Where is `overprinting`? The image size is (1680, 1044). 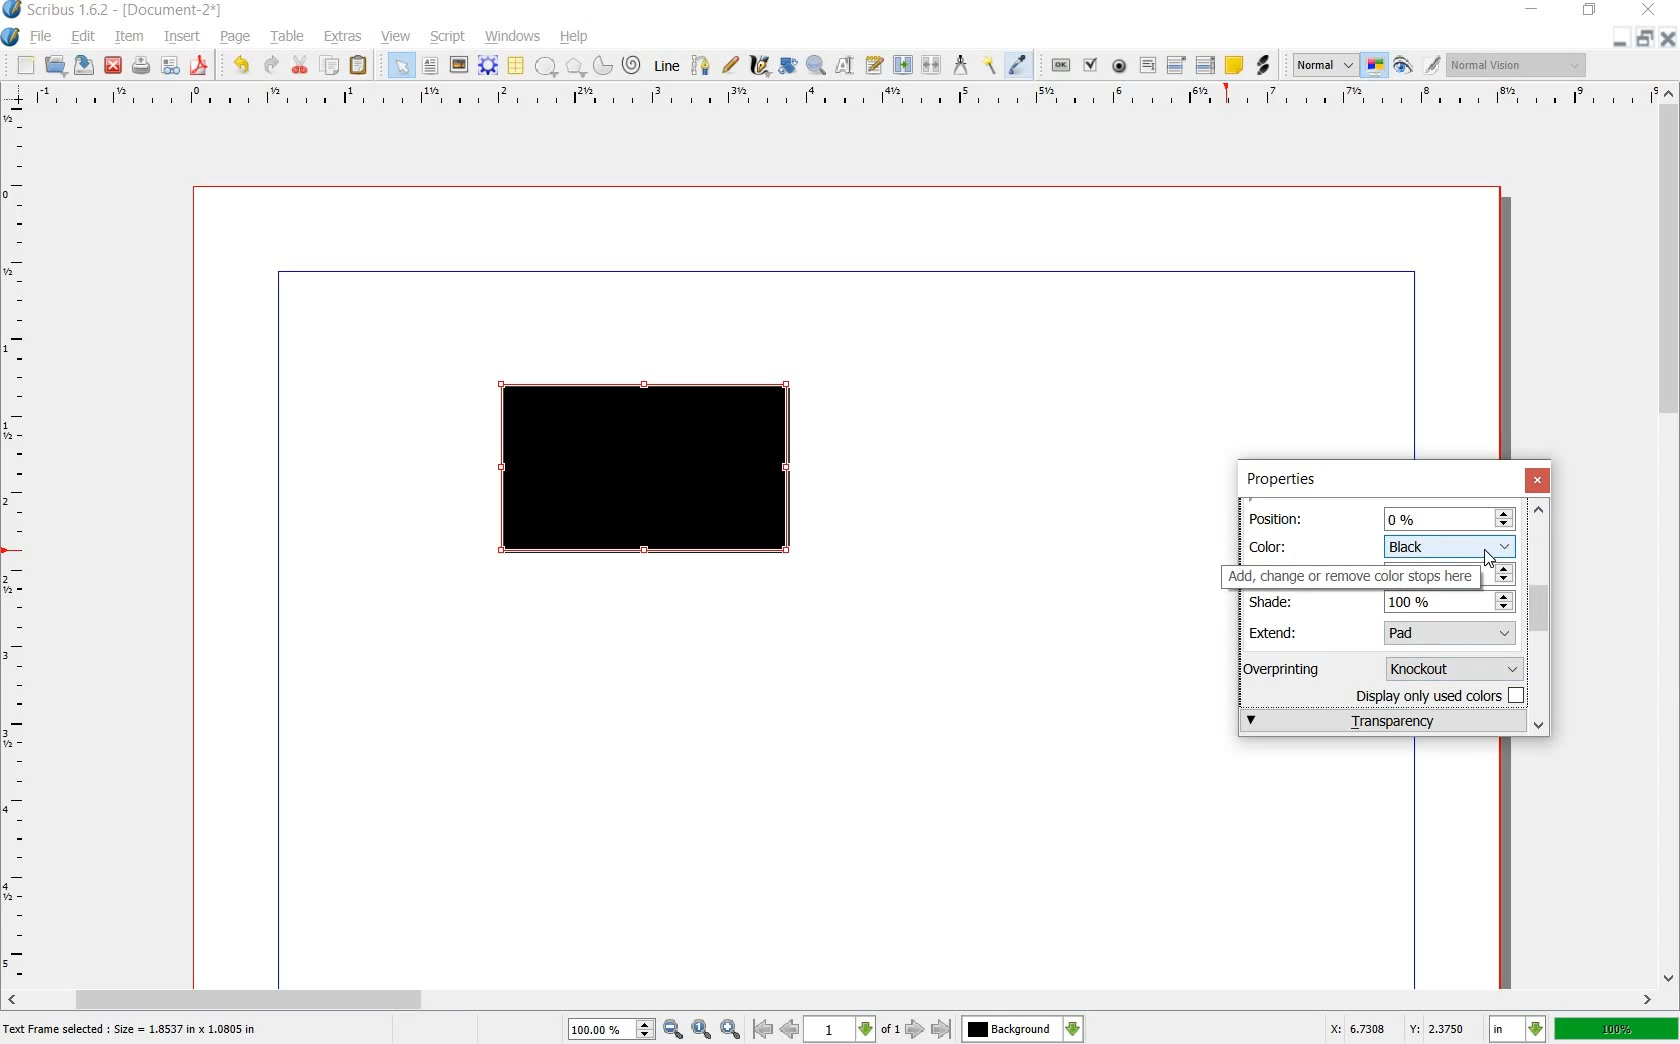
overprinting is located at coordinates (1291, 668).